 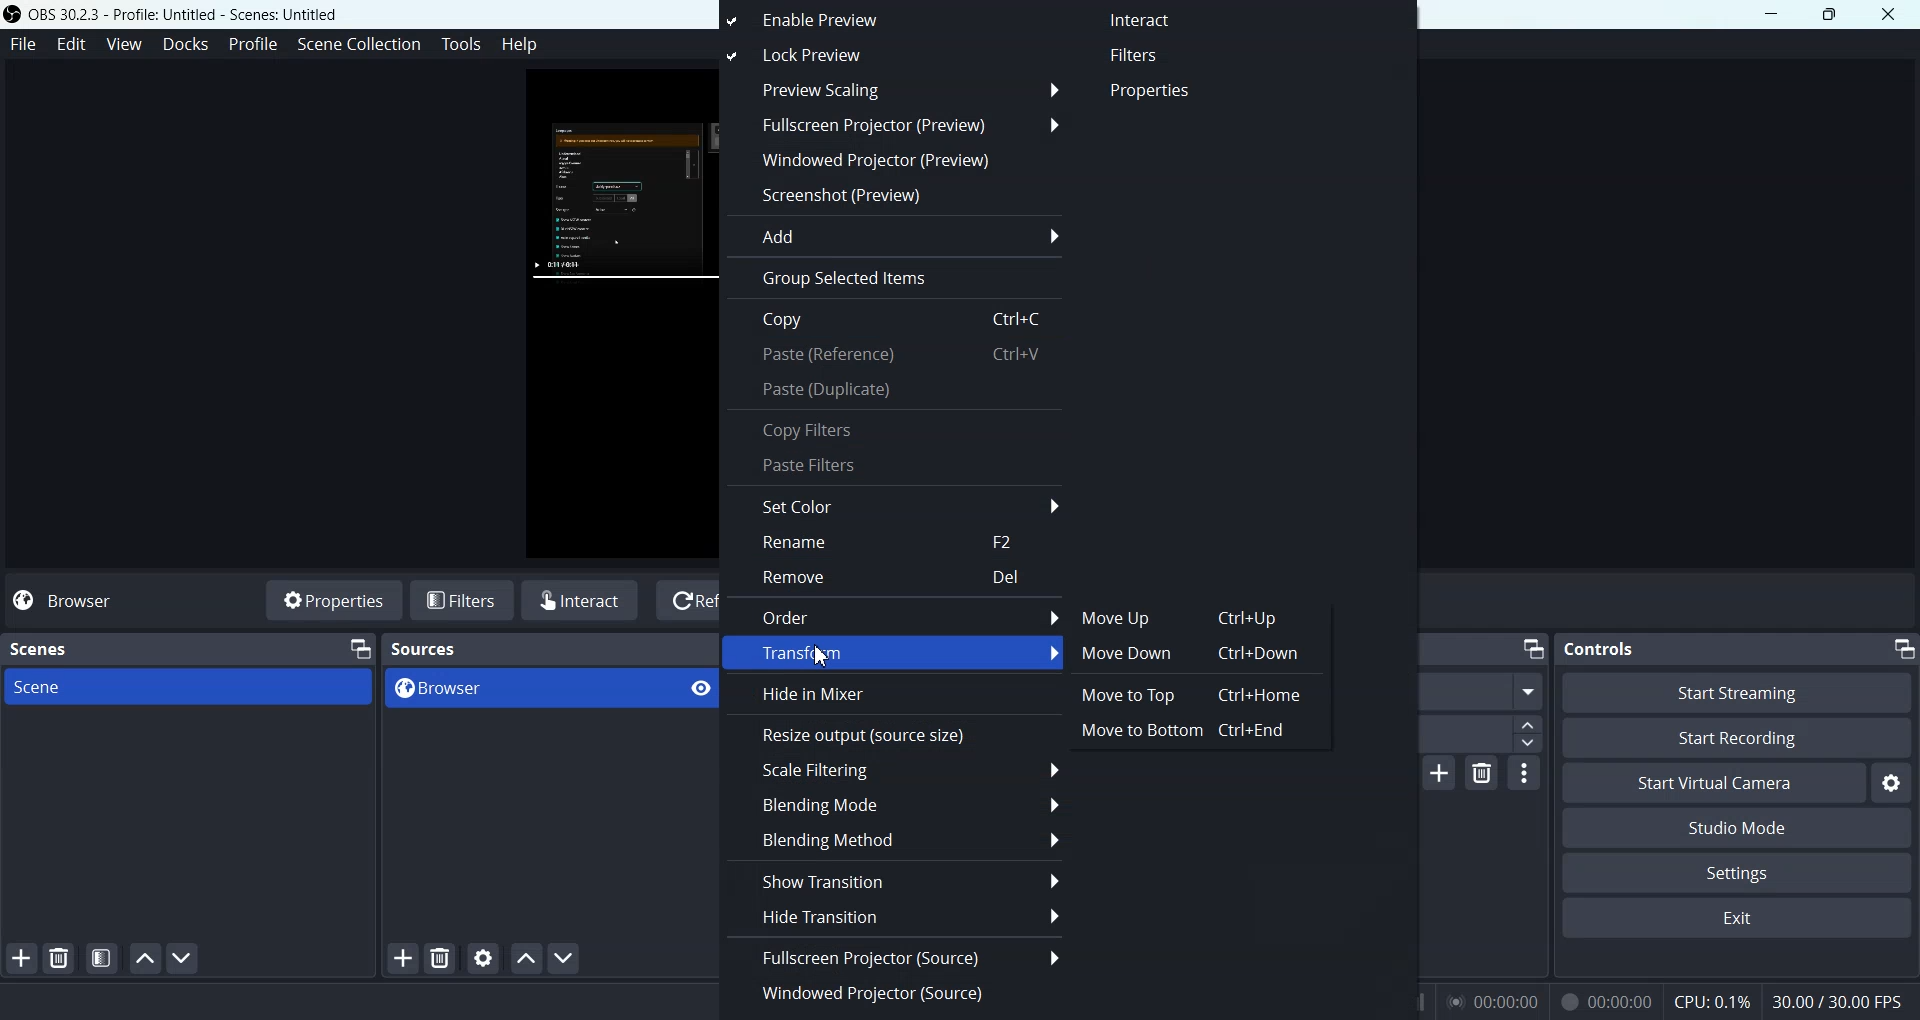 I want to click on Add Source, so click(x=402, y=958).